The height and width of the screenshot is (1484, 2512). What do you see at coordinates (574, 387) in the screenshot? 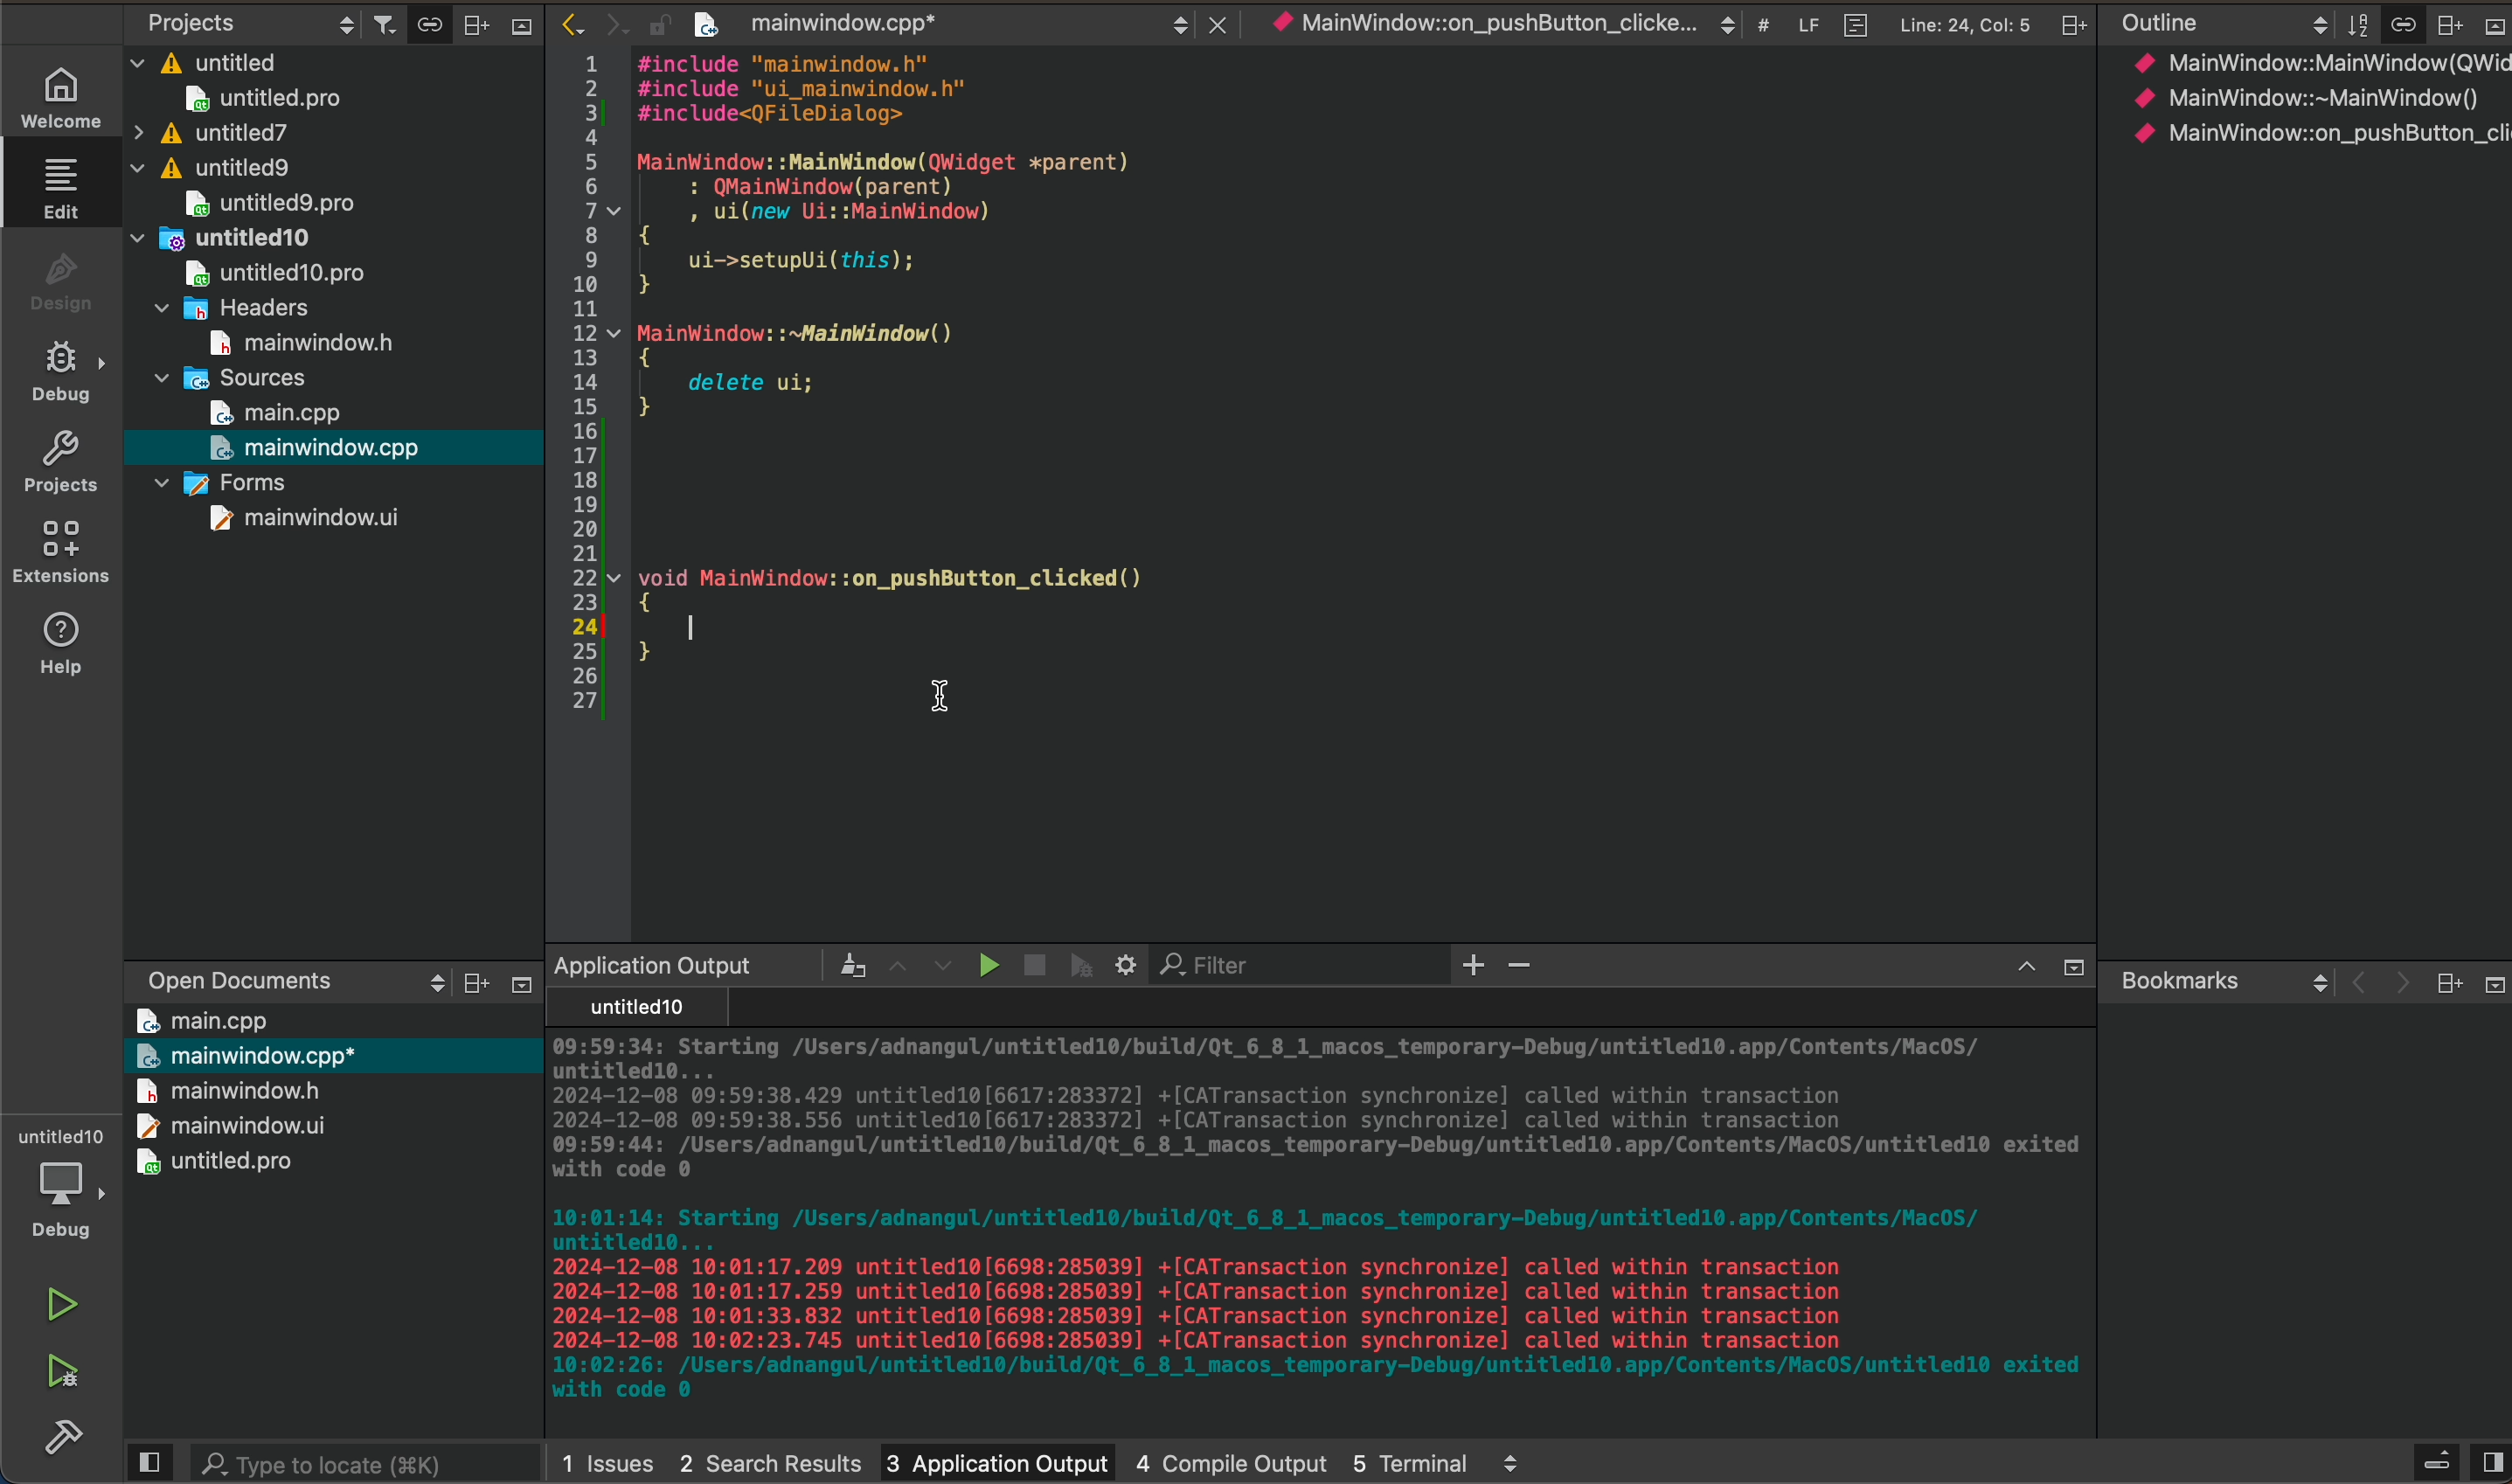
I see `row number` at bounding box center [574, 387].